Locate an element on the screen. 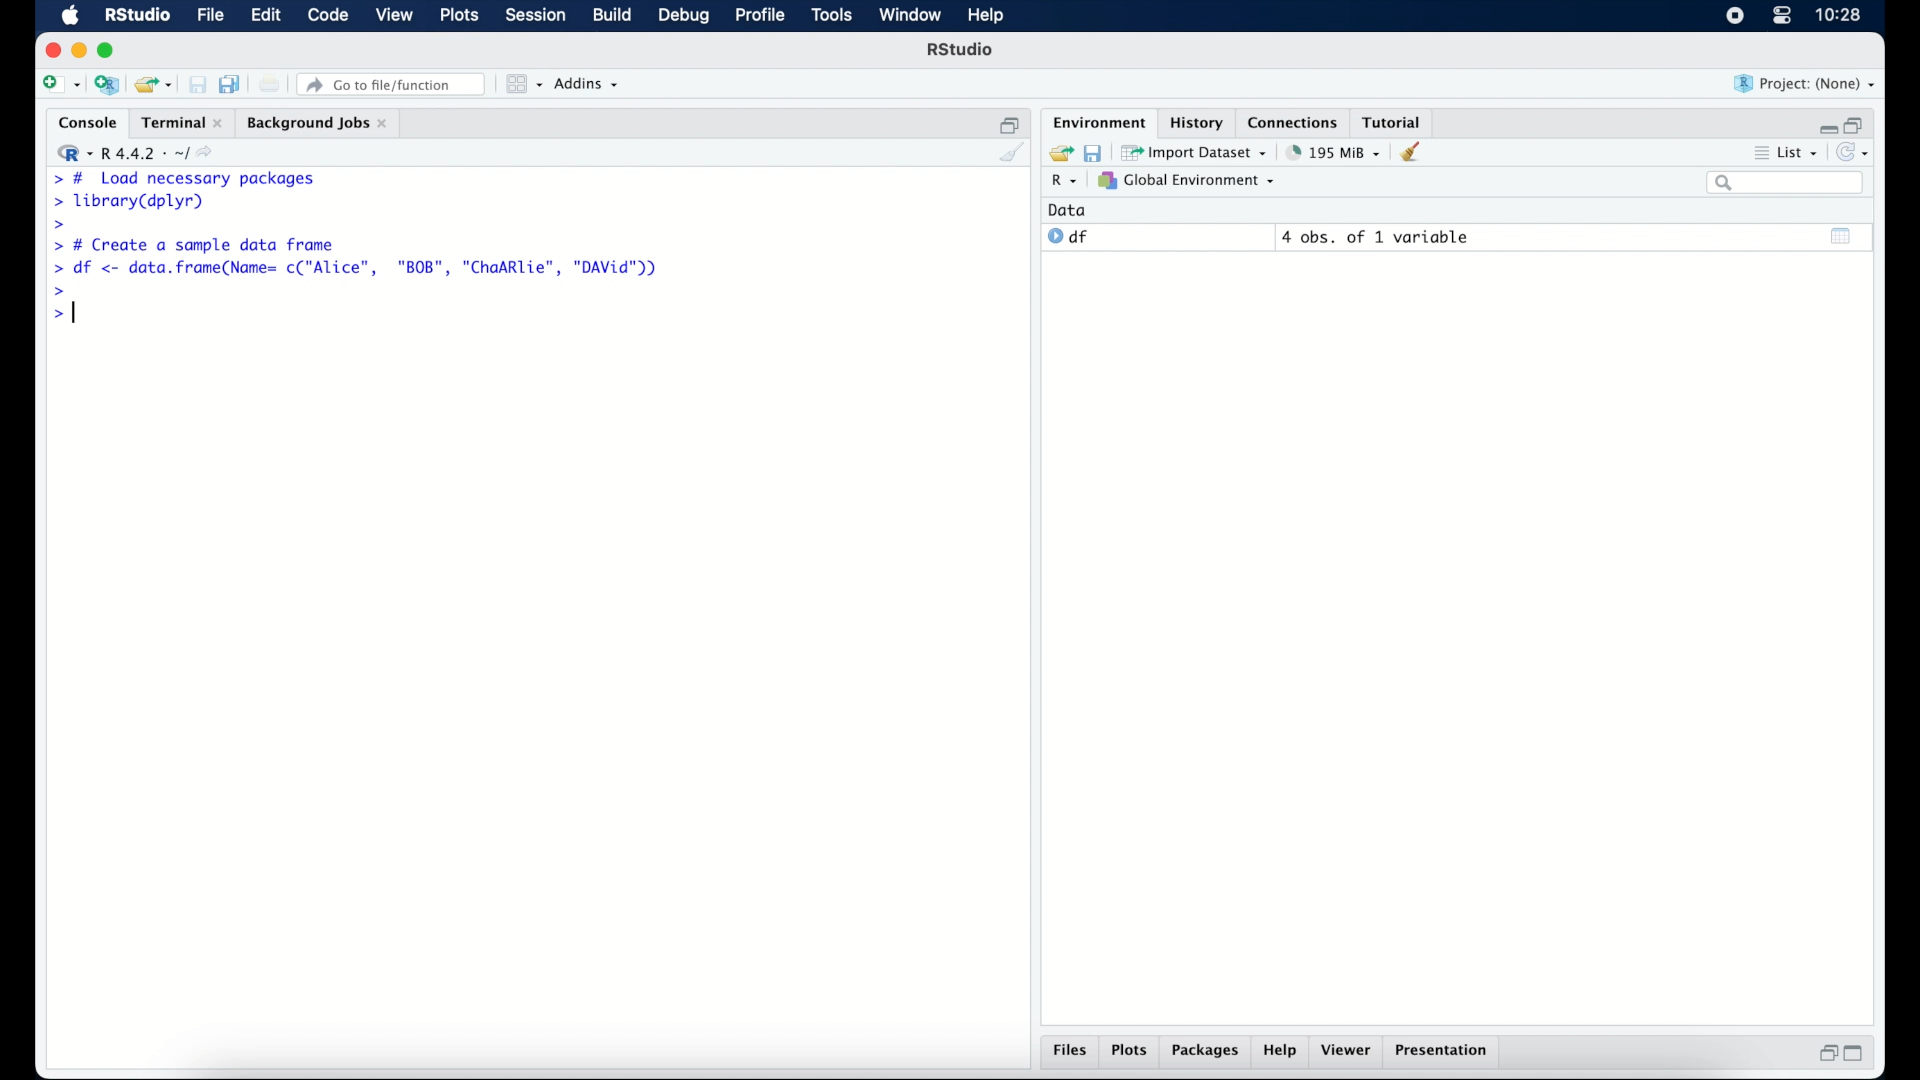 The height and width of the screenshot is (1080, 1920). create new file is located at coordinates (60, 86).